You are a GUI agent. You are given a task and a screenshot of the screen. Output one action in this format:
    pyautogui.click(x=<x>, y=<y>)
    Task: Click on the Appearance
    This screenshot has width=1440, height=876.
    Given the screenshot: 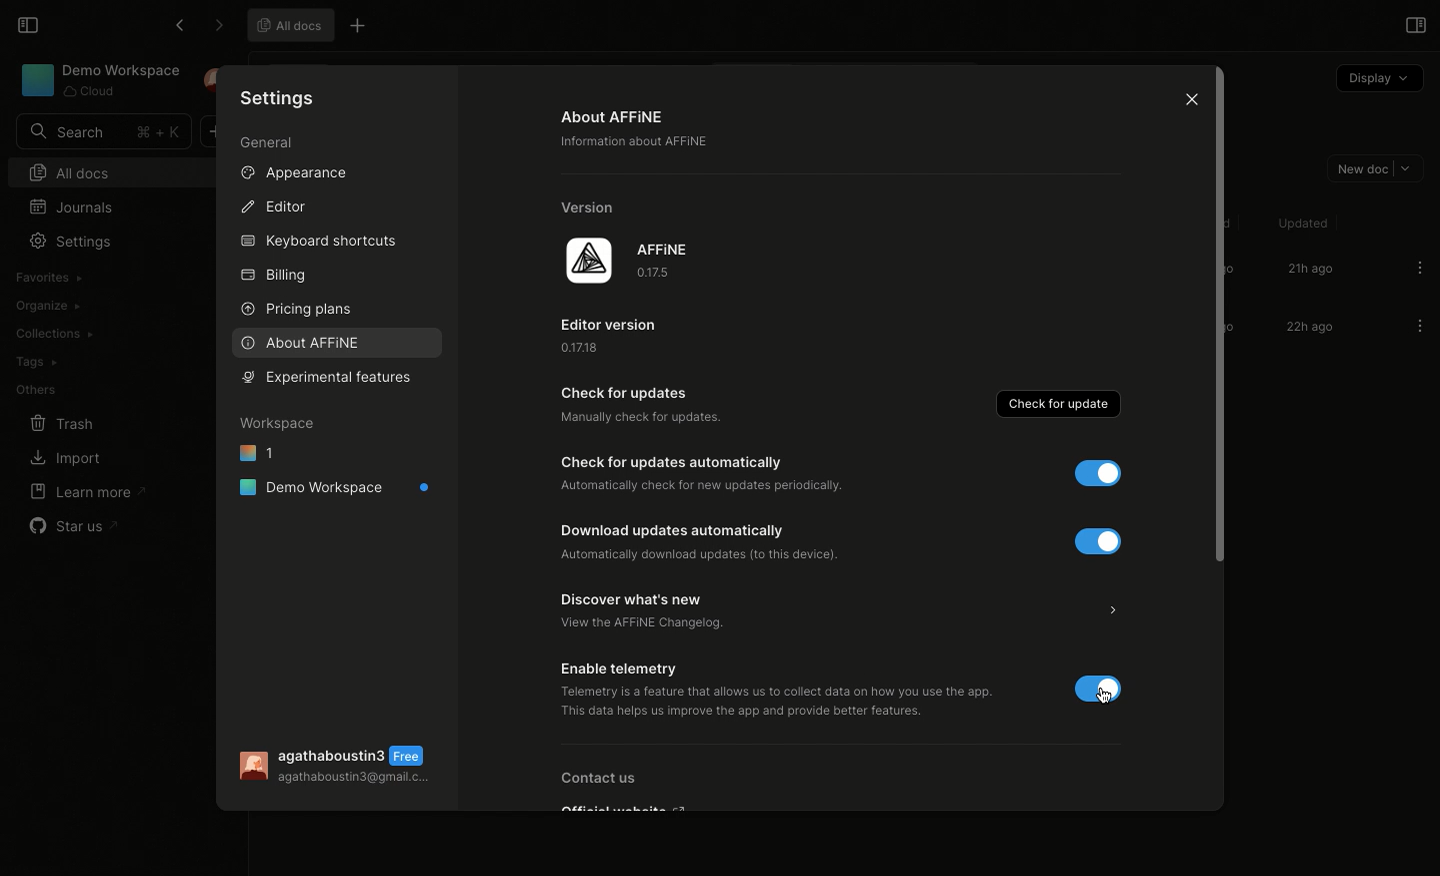 What is the action you would take?
    pyautogui.click(x=291, y=172)
    